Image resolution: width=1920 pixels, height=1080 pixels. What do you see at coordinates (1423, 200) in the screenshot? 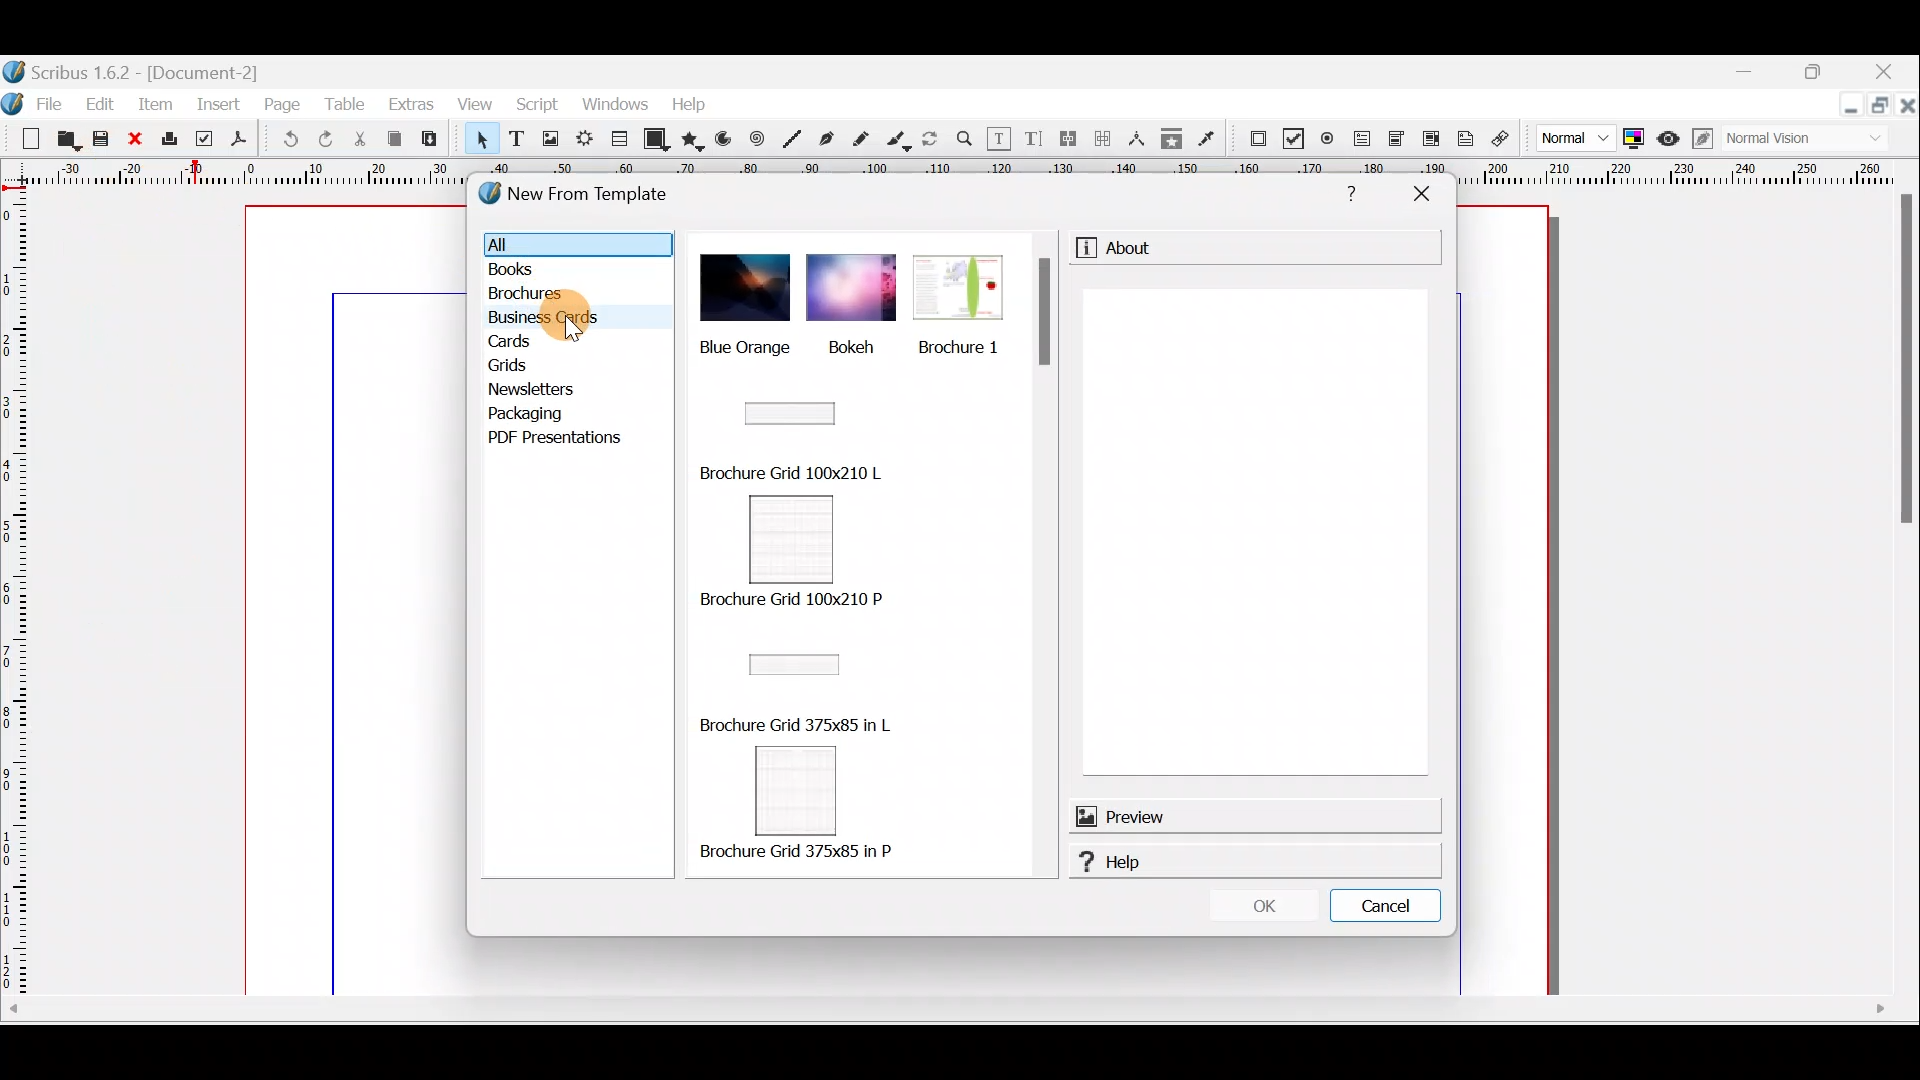
I see `Close` at bounding box center [1423, 200].